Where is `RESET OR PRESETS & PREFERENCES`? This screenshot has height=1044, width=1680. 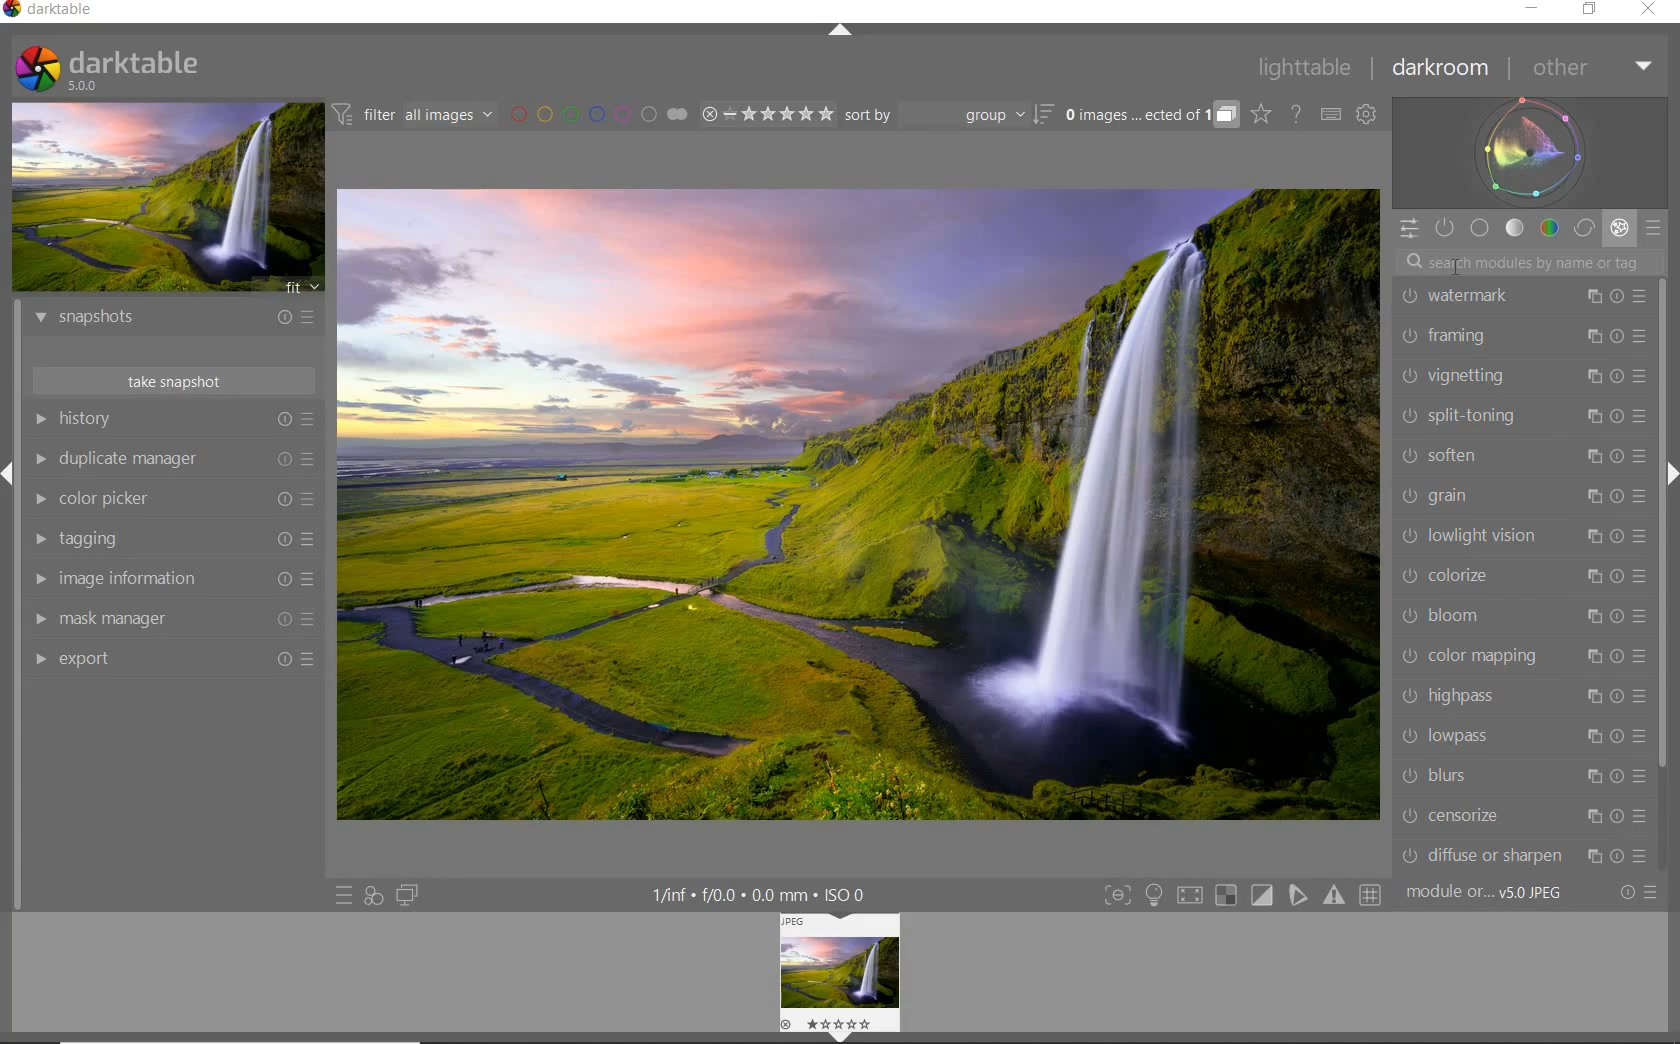 RESET OR PRESETS & PREFERENCES is located at coordinates (1638, 894).